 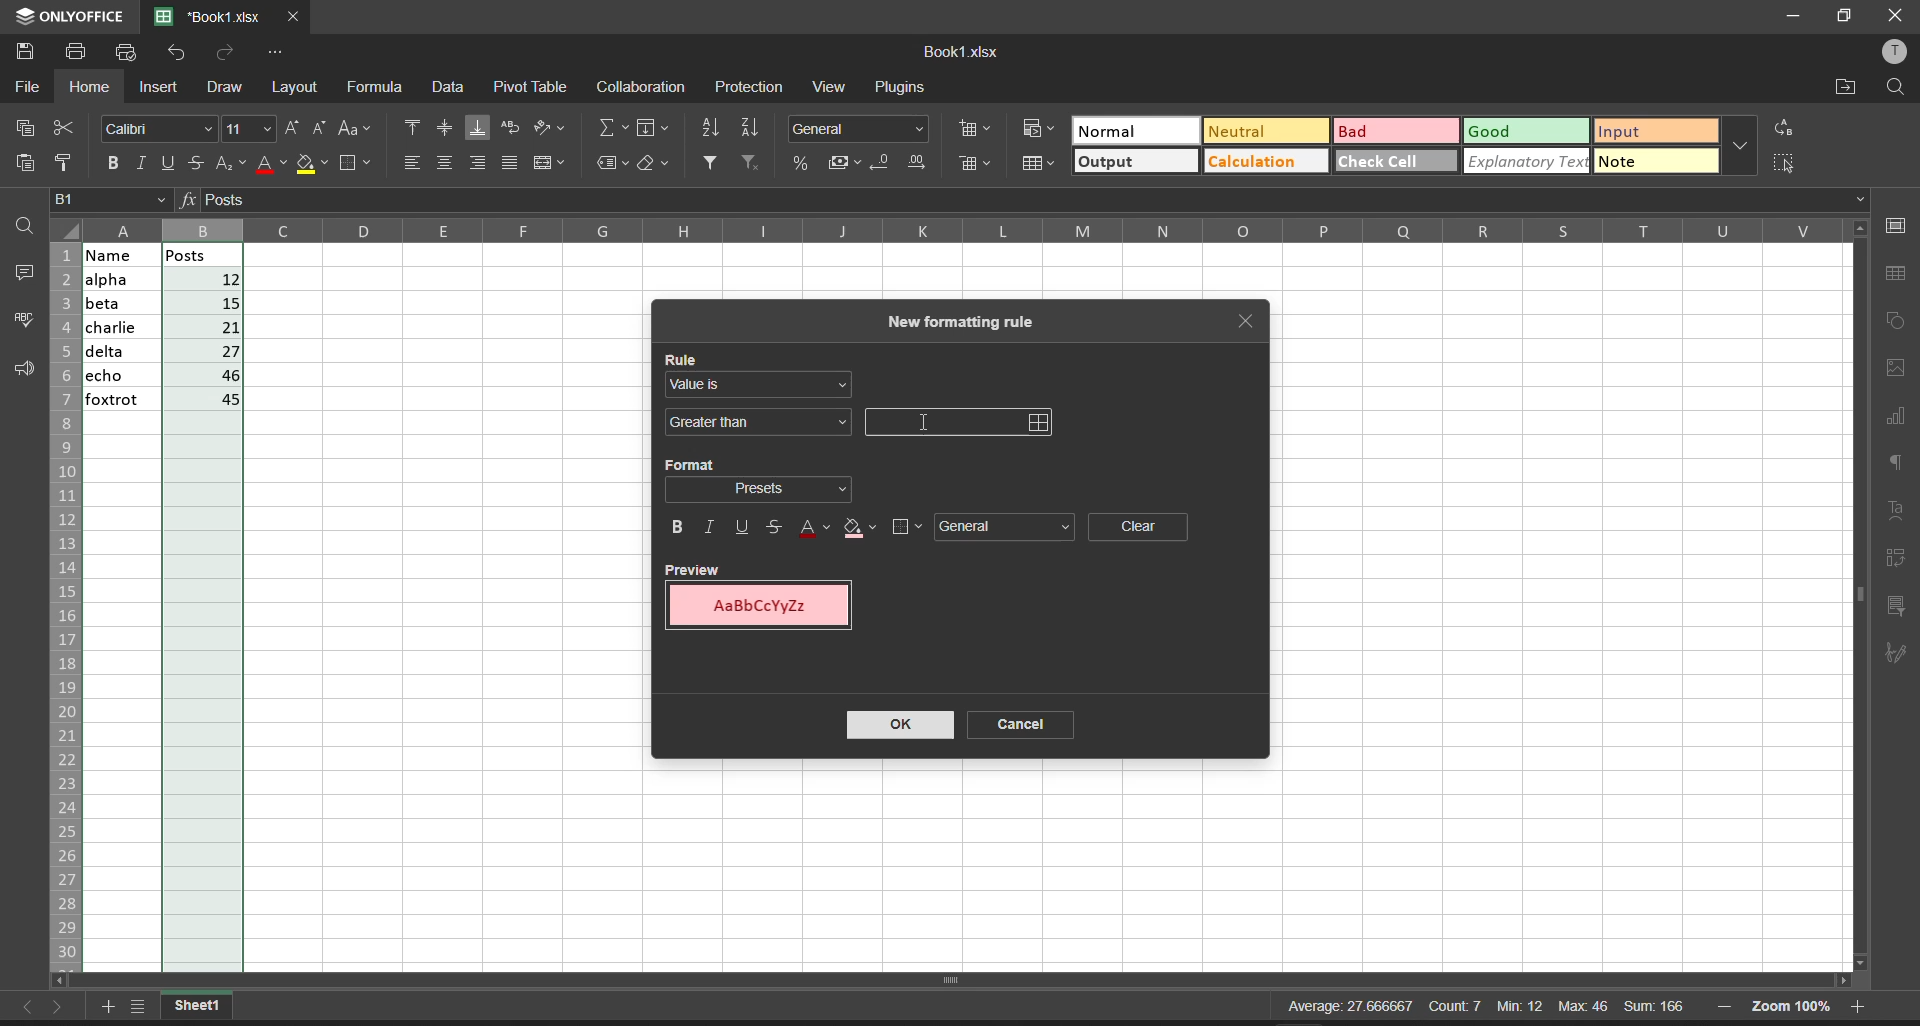 What do you see at coordinates (205, 17) in the screenshot?
I see `'Book1.xlsx` at bounding box center [205, 17].